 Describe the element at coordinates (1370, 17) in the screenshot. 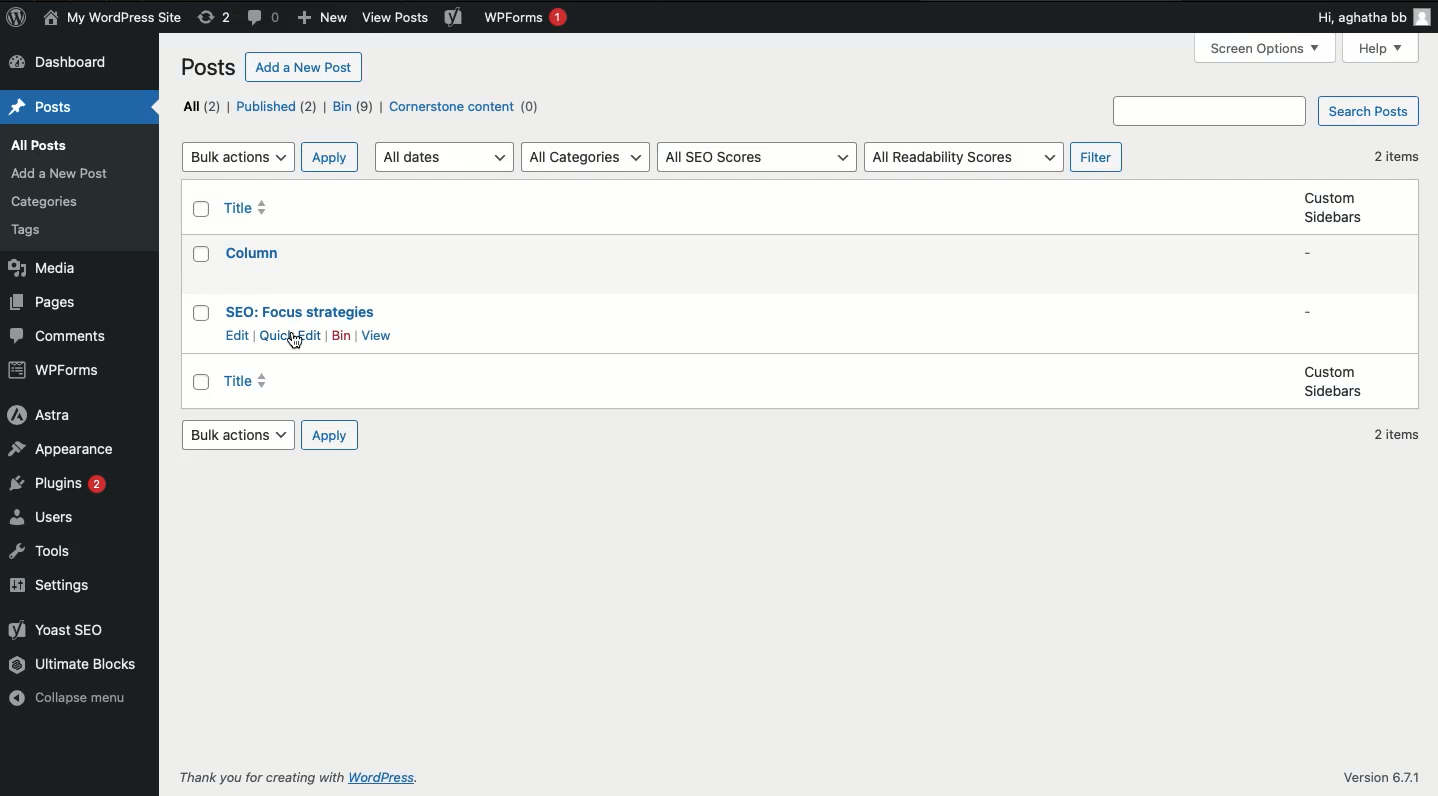

I see `Hi user` at that location.